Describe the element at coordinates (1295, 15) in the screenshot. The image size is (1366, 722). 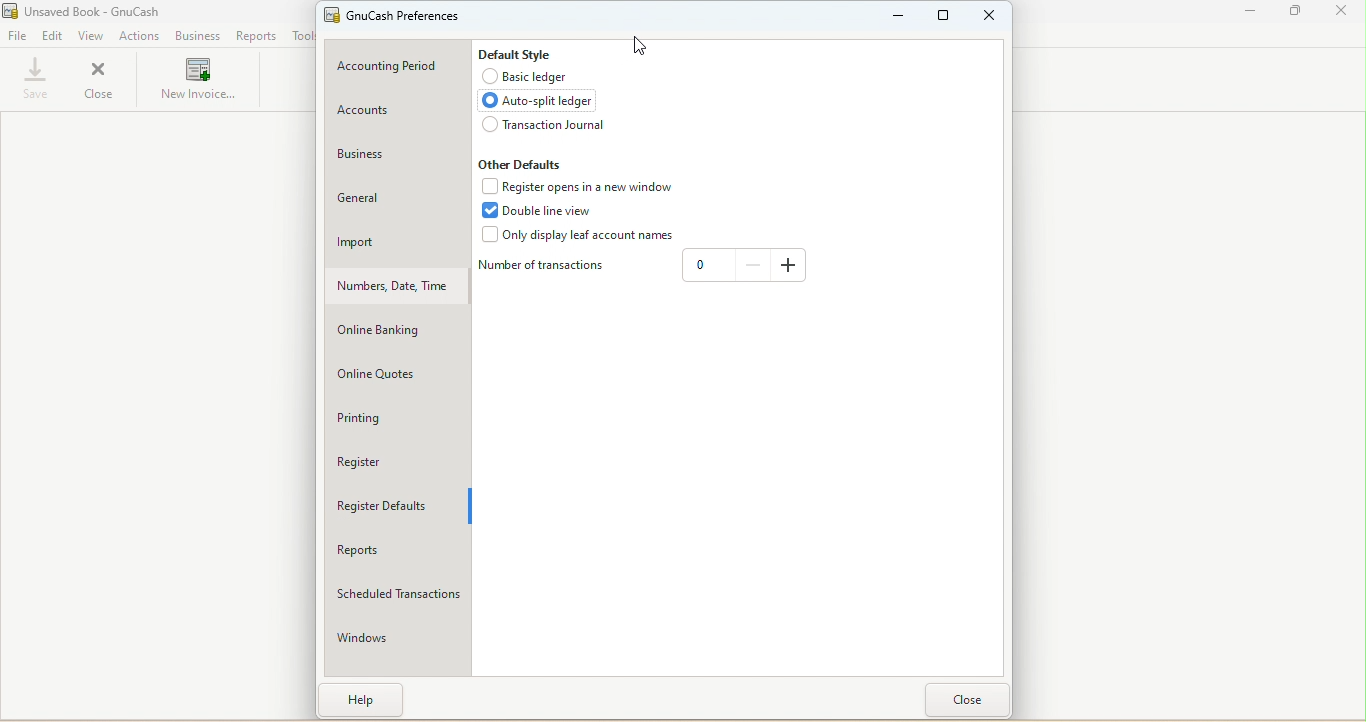
I see `Maximize` at that location.